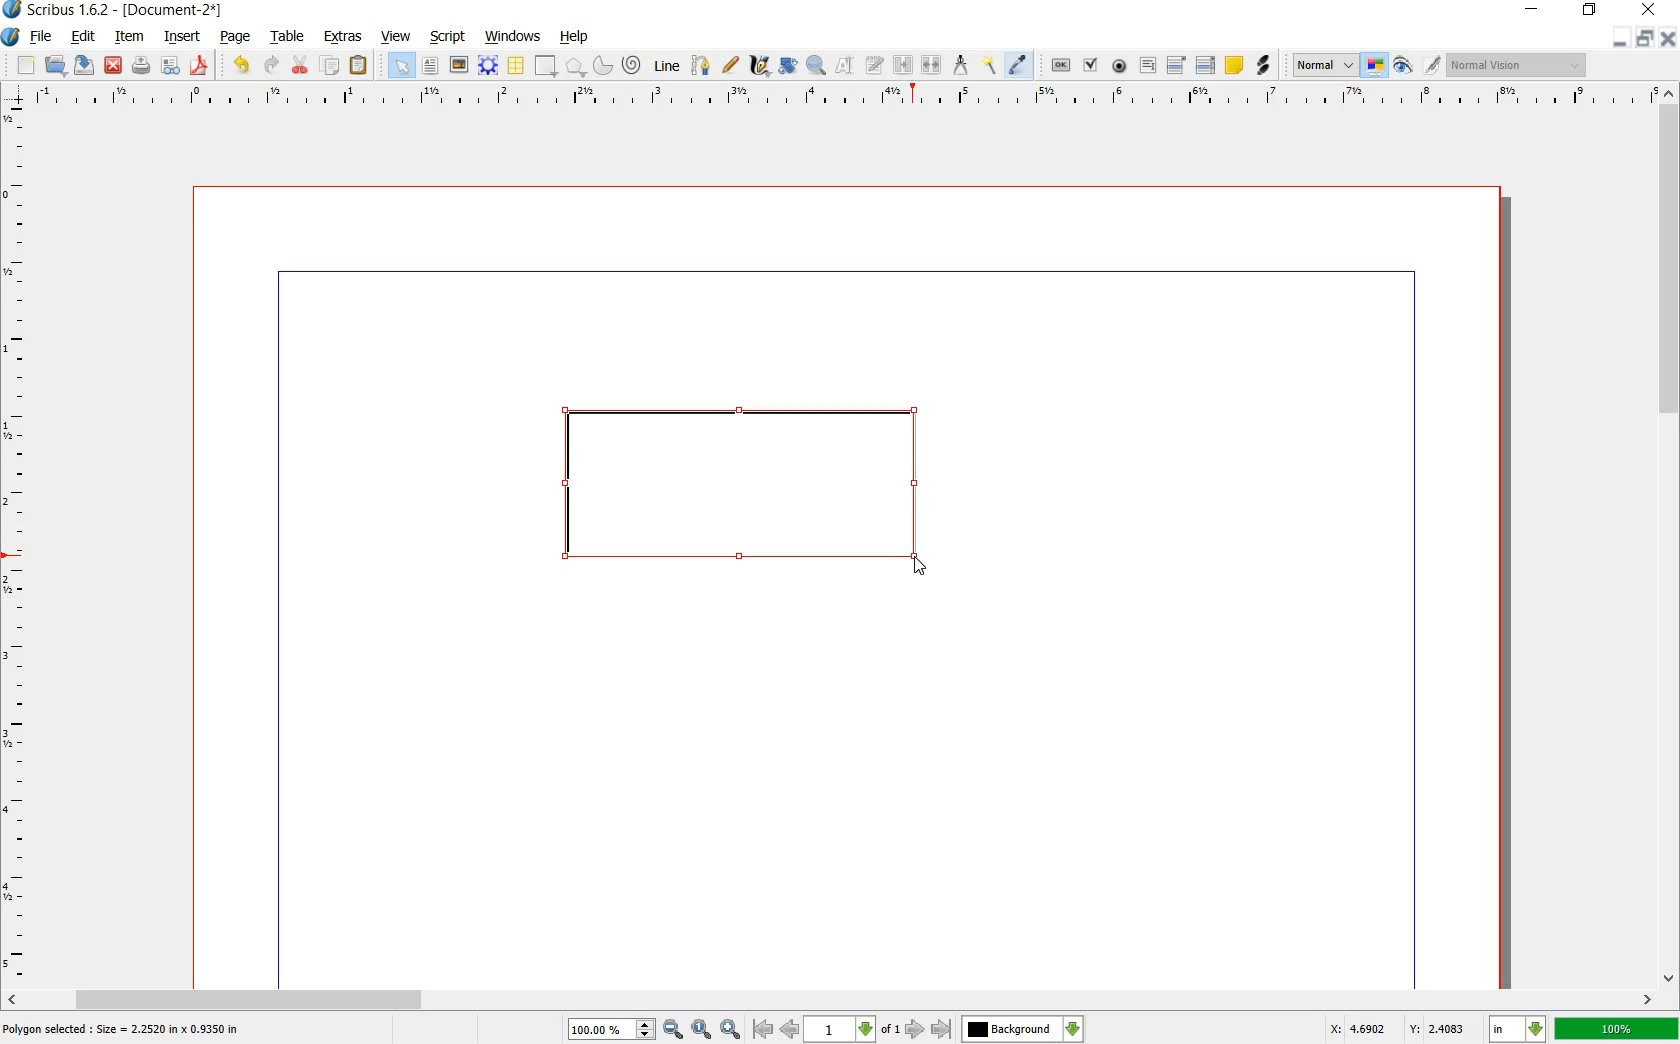 Image resolution: width=1680 pixels, height=1044 pixels. I want to click on WINDOWS, so click(514, 37).